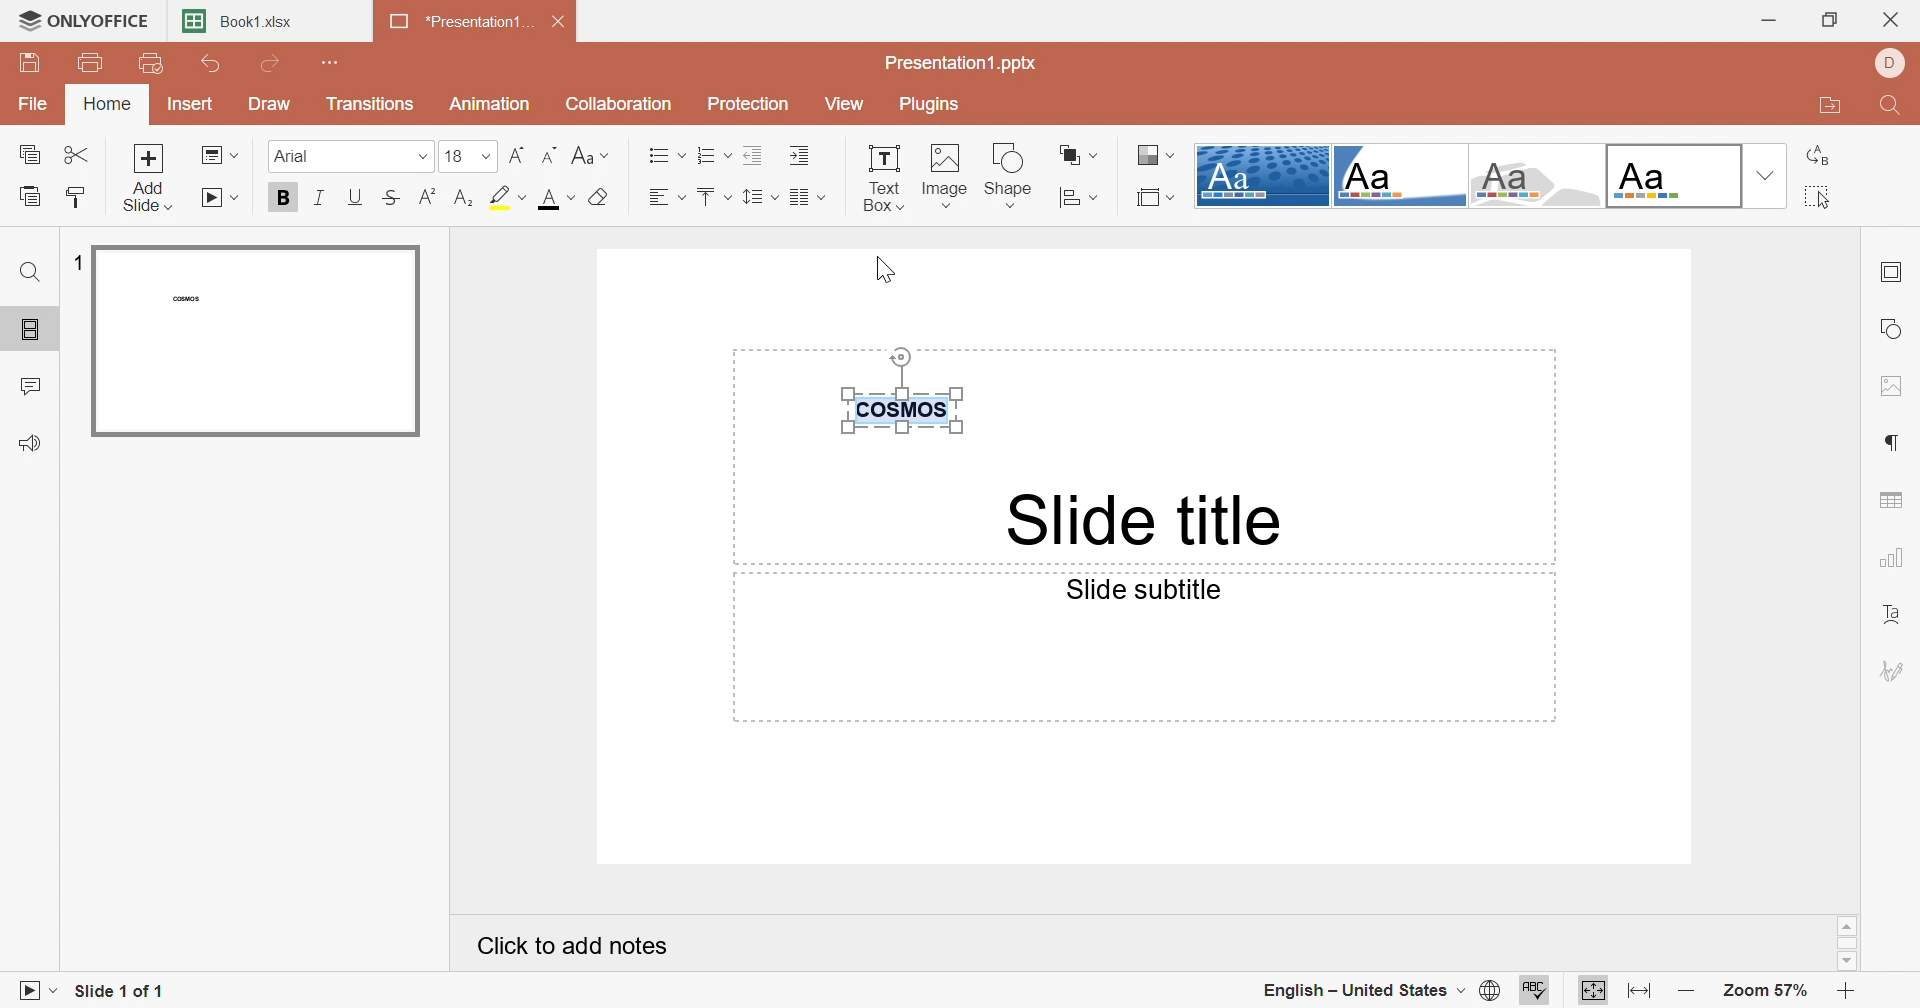 The height and width of the screenshot is (1008, 1920). What do you see at coordinates (216, 67) in the screenshot?
I see `Undo` at bounding box center [216, 67].